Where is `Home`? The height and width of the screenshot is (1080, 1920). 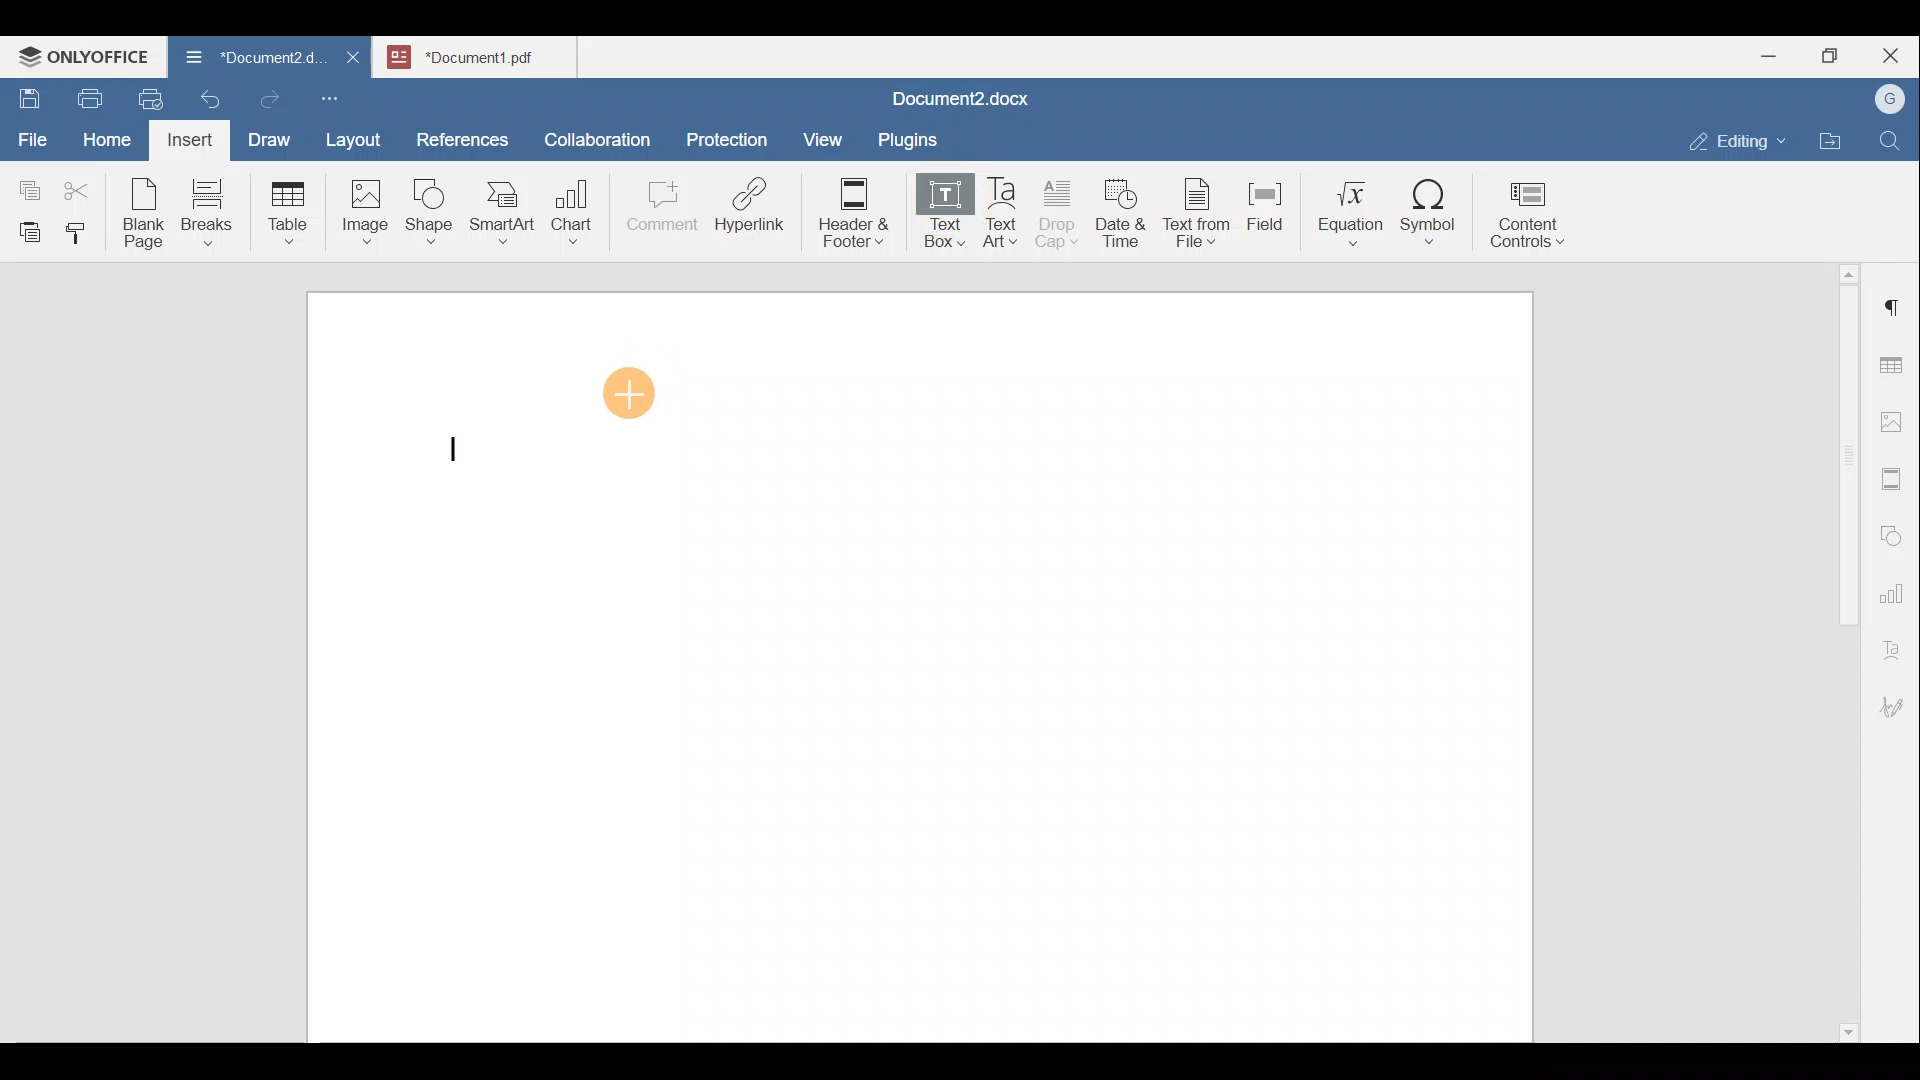 Home is located at coordinates (108, 138).